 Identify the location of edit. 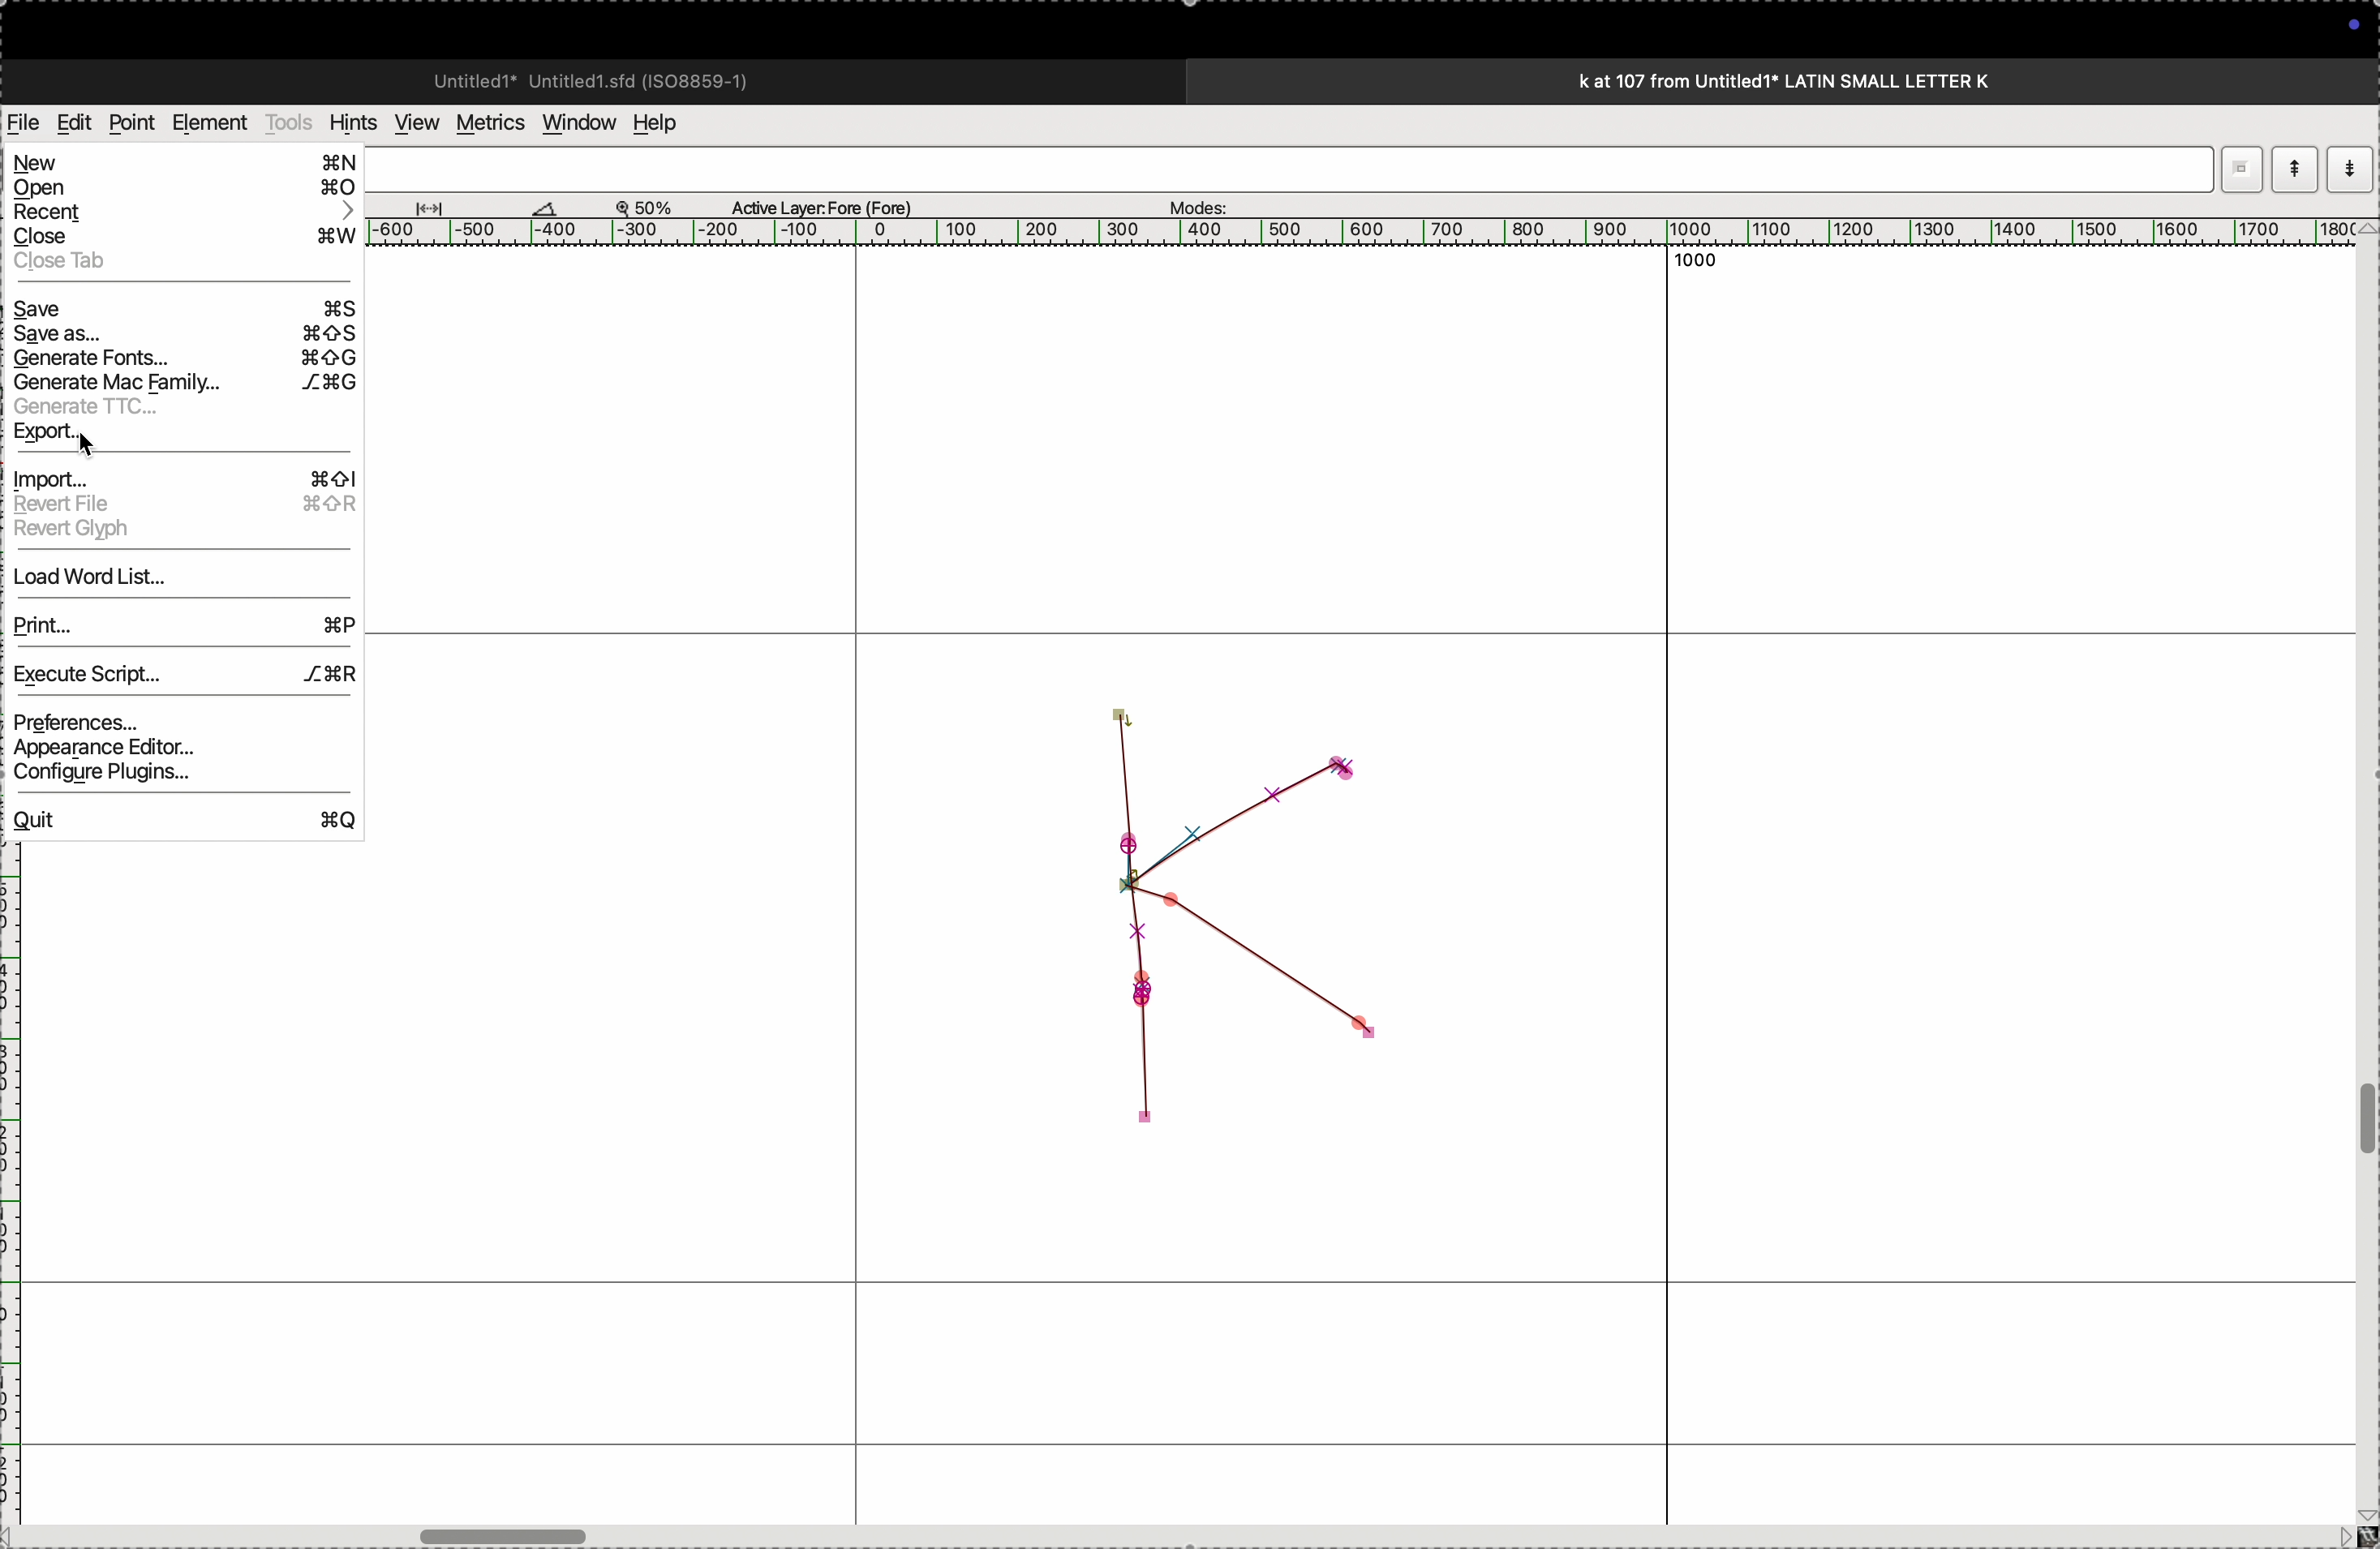
(73, 121).